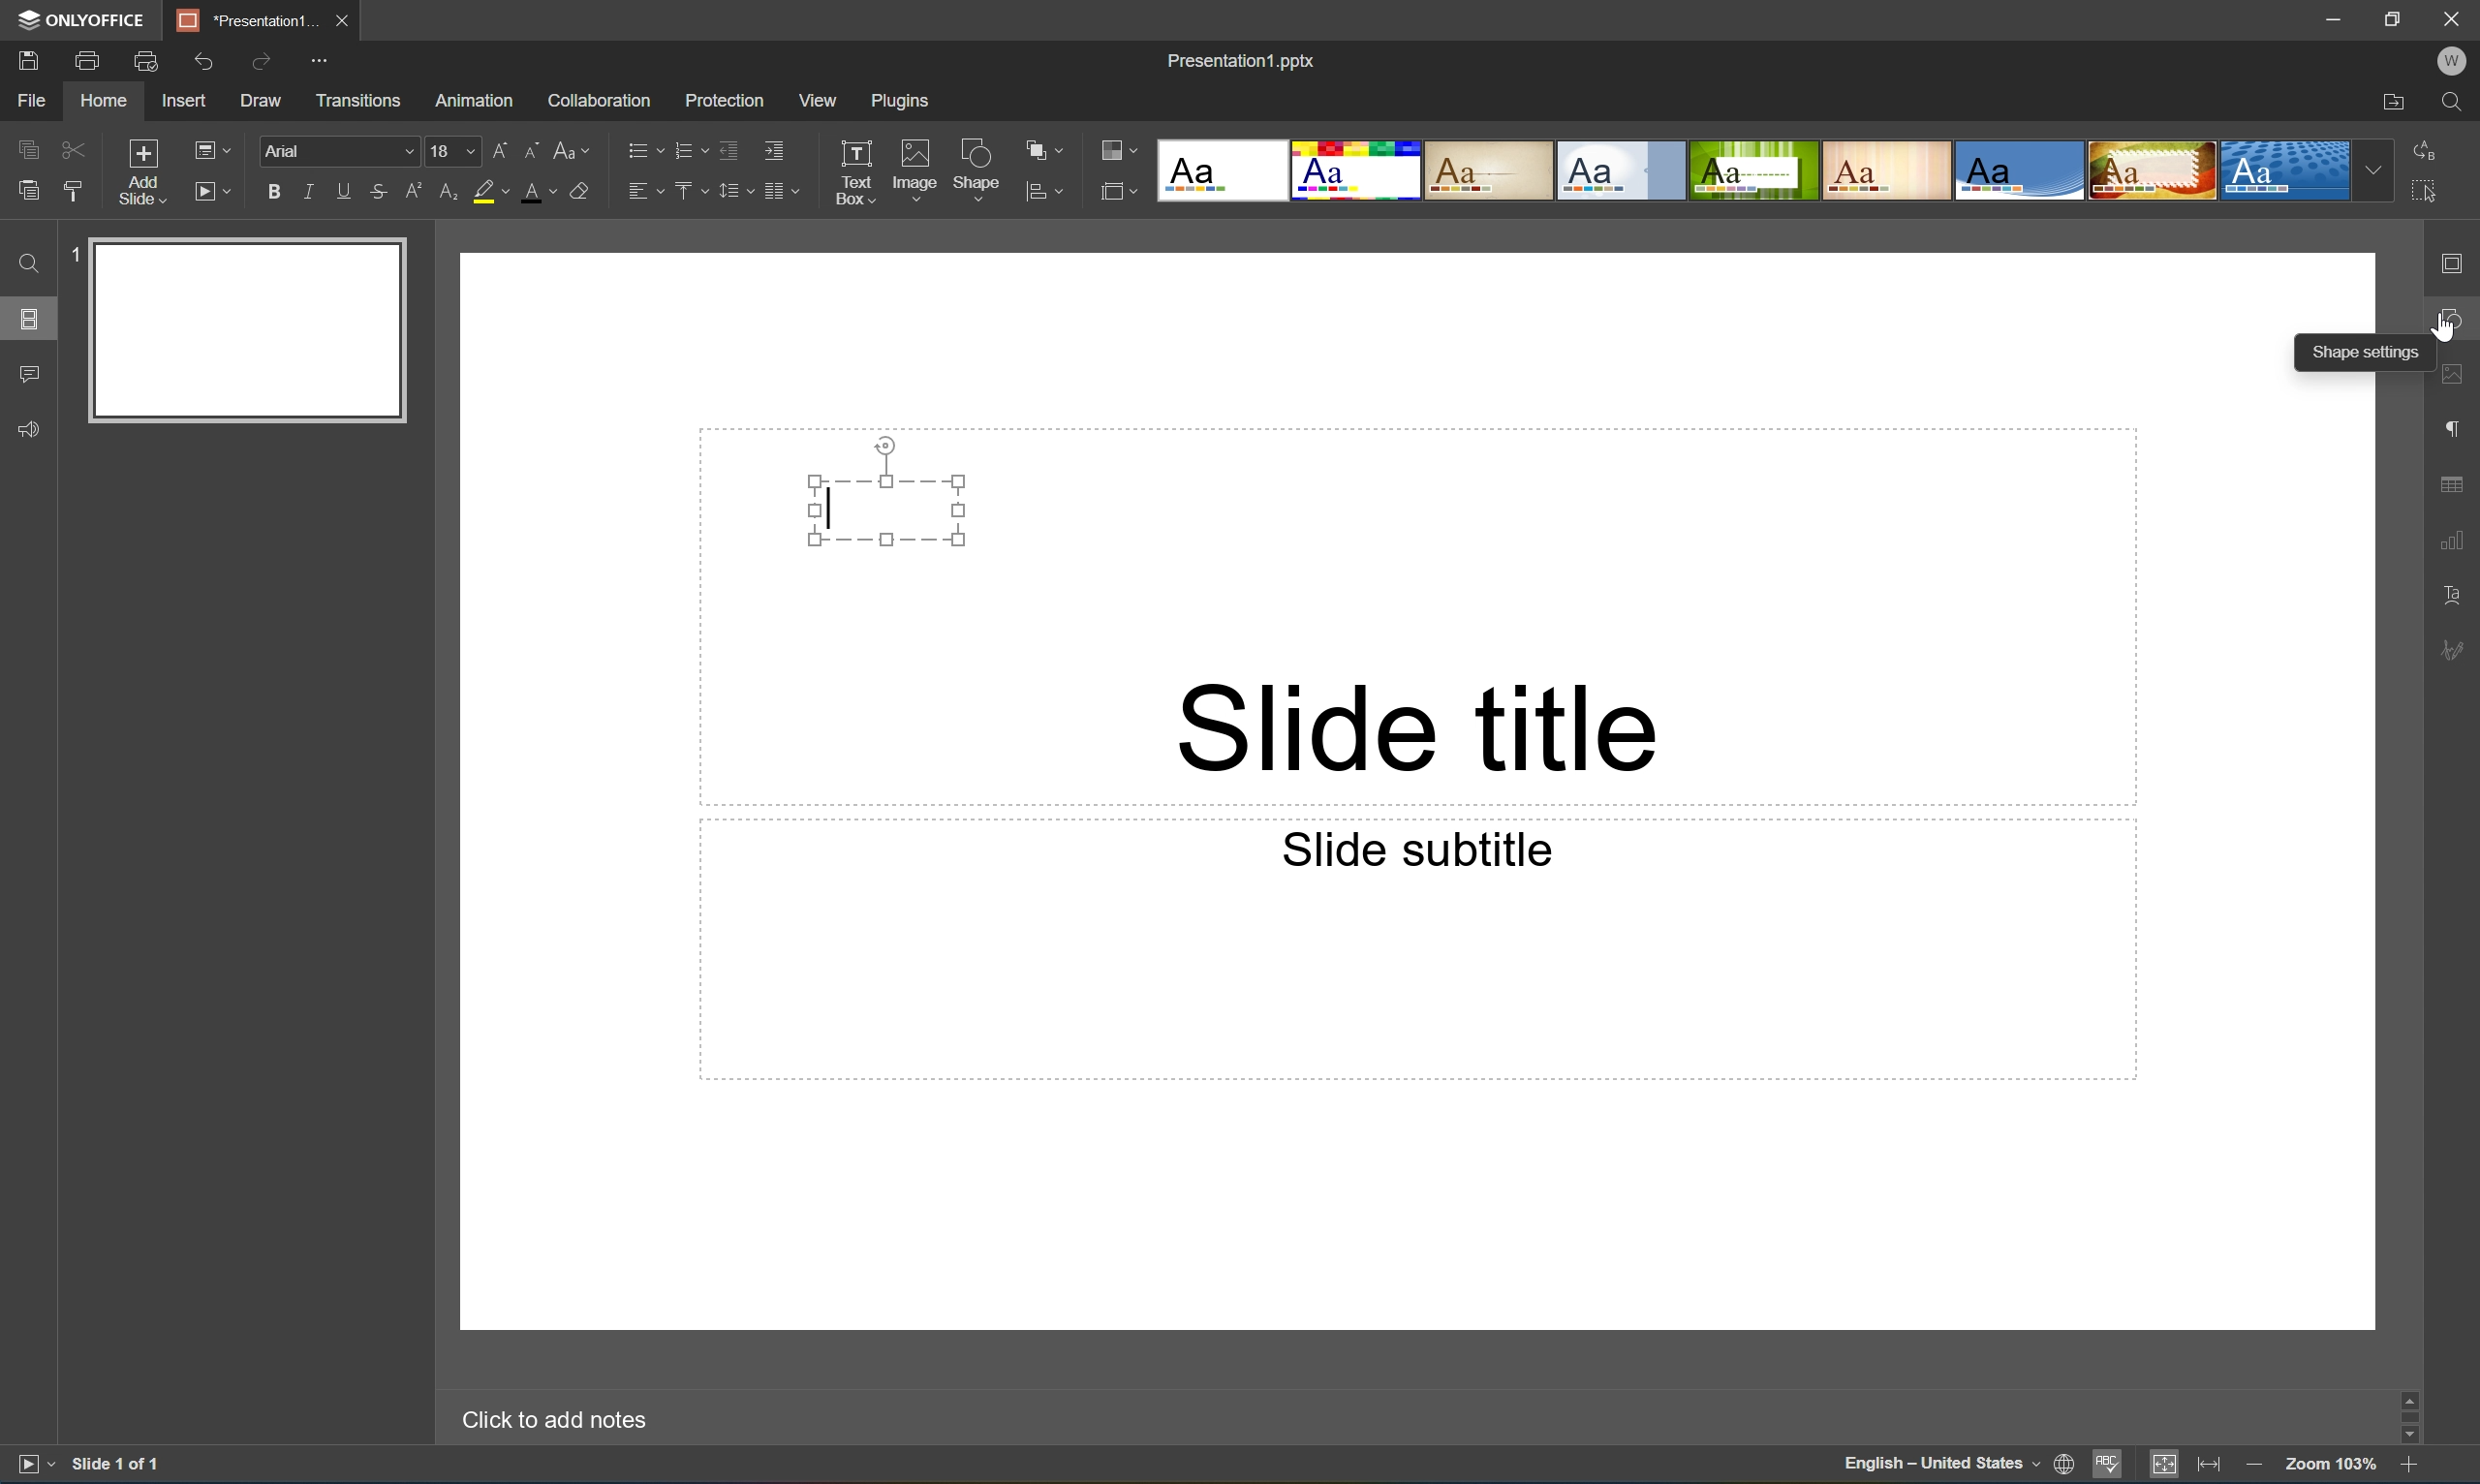 Image resolution: width=2480 pixels, height=1484 pixels. I want to click on Numbering, so click(688, 149).